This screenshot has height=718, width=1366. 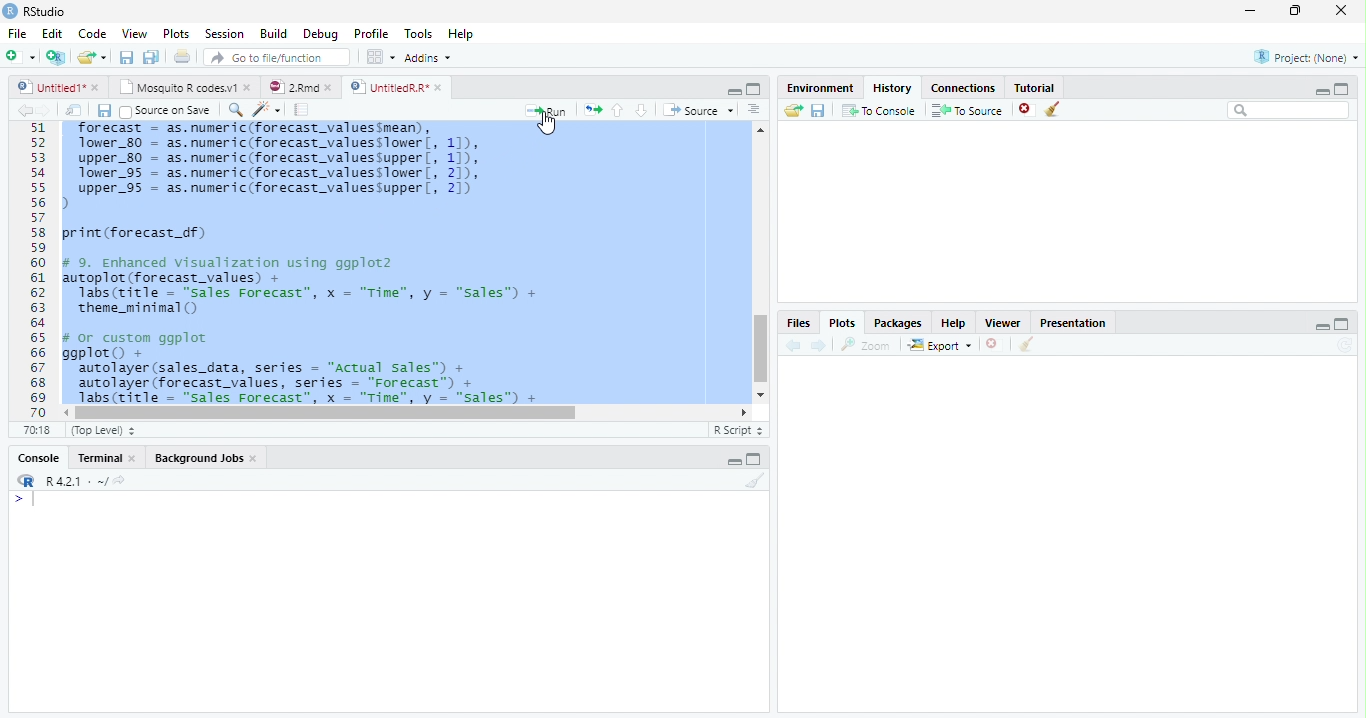 What do you see at coordinates (308, 287) in the screenshot?
I see `# 9. Enhanced visualization using ggplot2

autoplot (forecast_values) +
Tabs (title - “sales Forecast”, x = "Time", y = "sales") +
theme_minimal ()` at bounding box center [308, 287].